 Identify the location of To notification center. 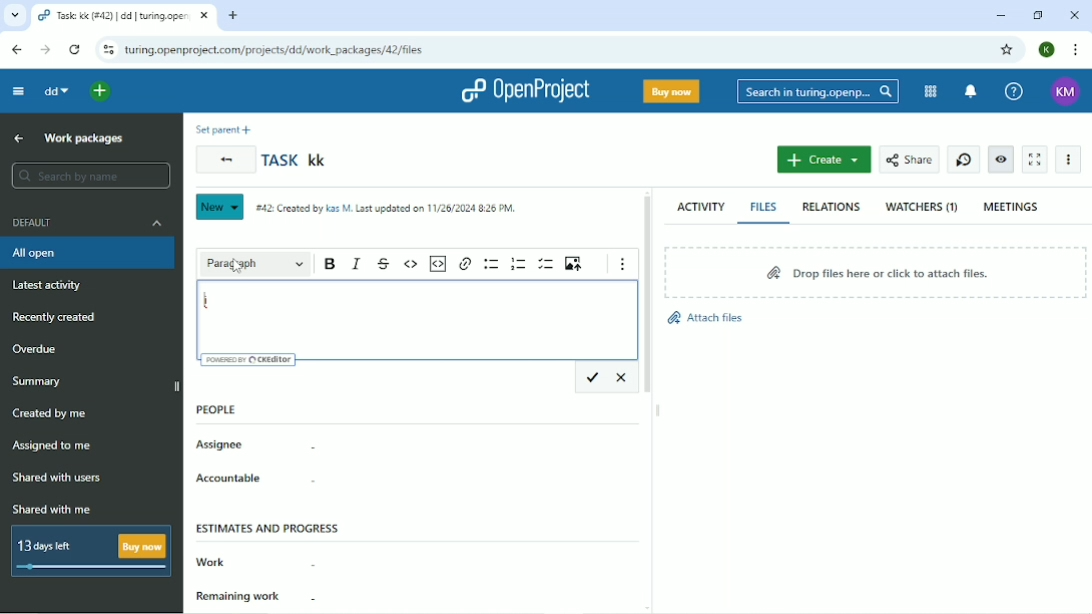
(971, 91).